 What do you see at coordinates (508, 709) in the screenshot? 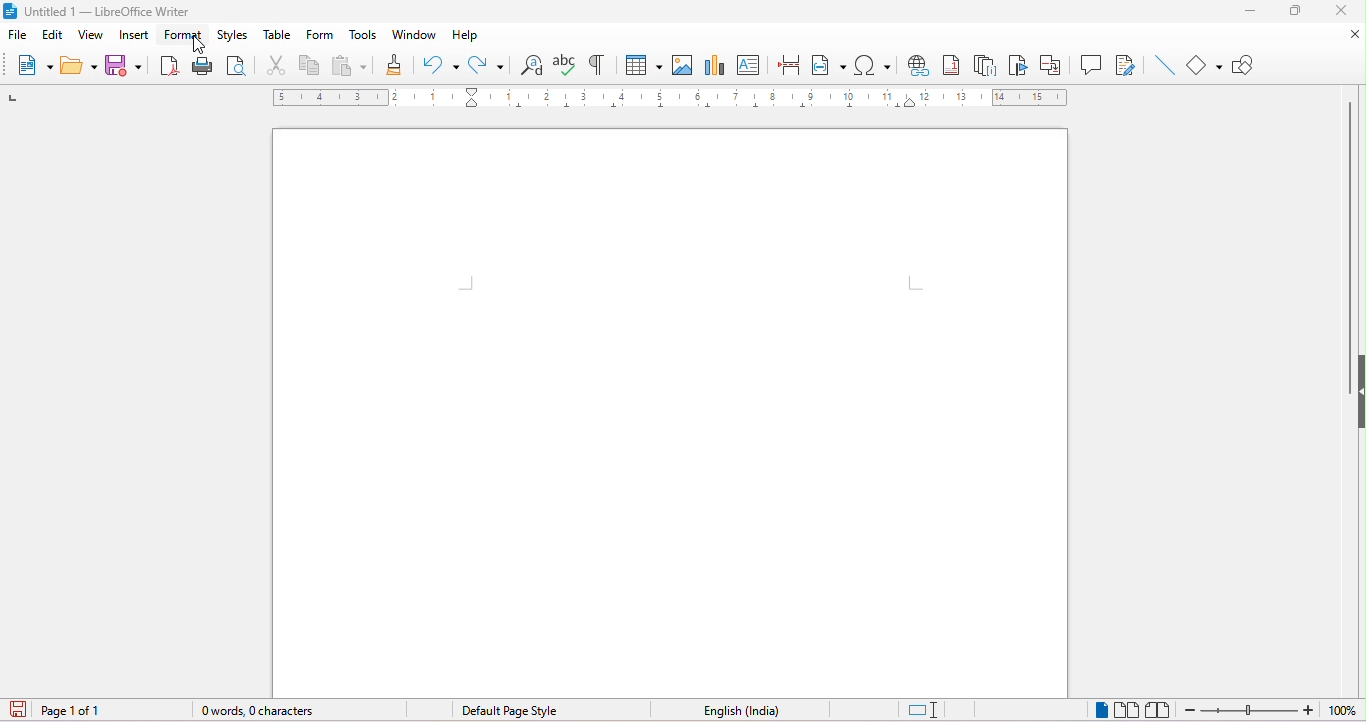
I see `page style ` at bounding box center [508, 709].